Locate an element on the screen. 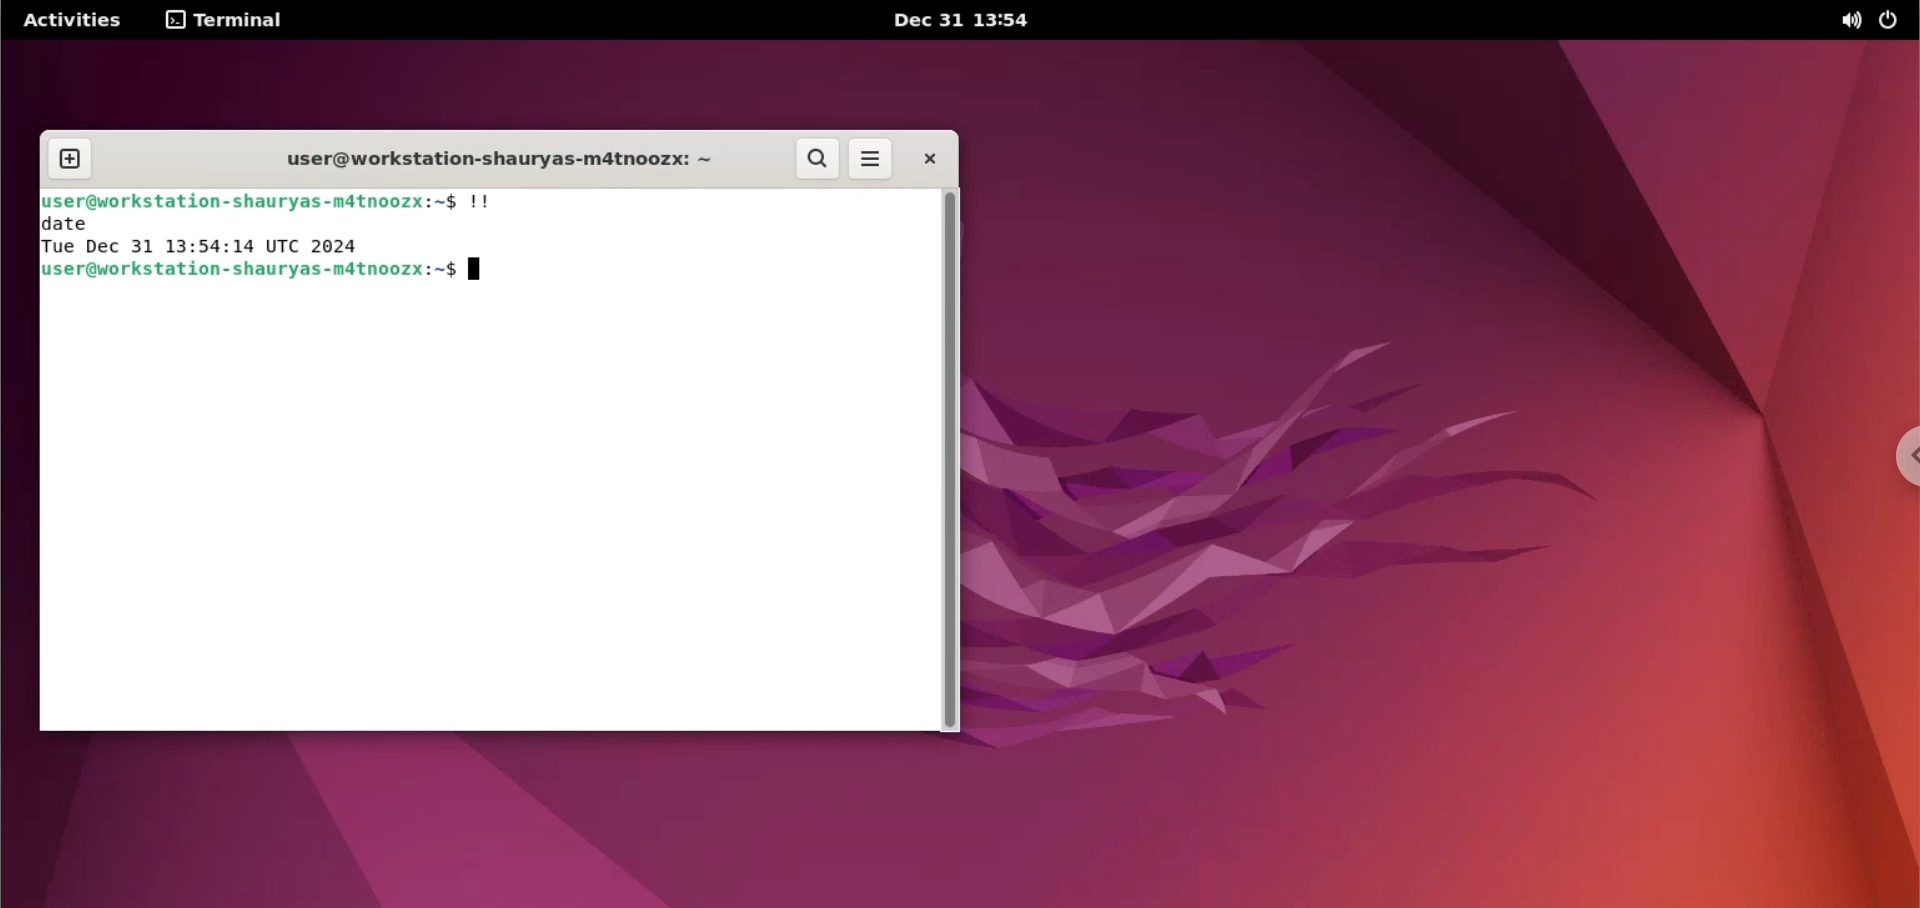 The width and height of the screenshot is (1920, 908). sound options is located at coordinates (1847, 21).